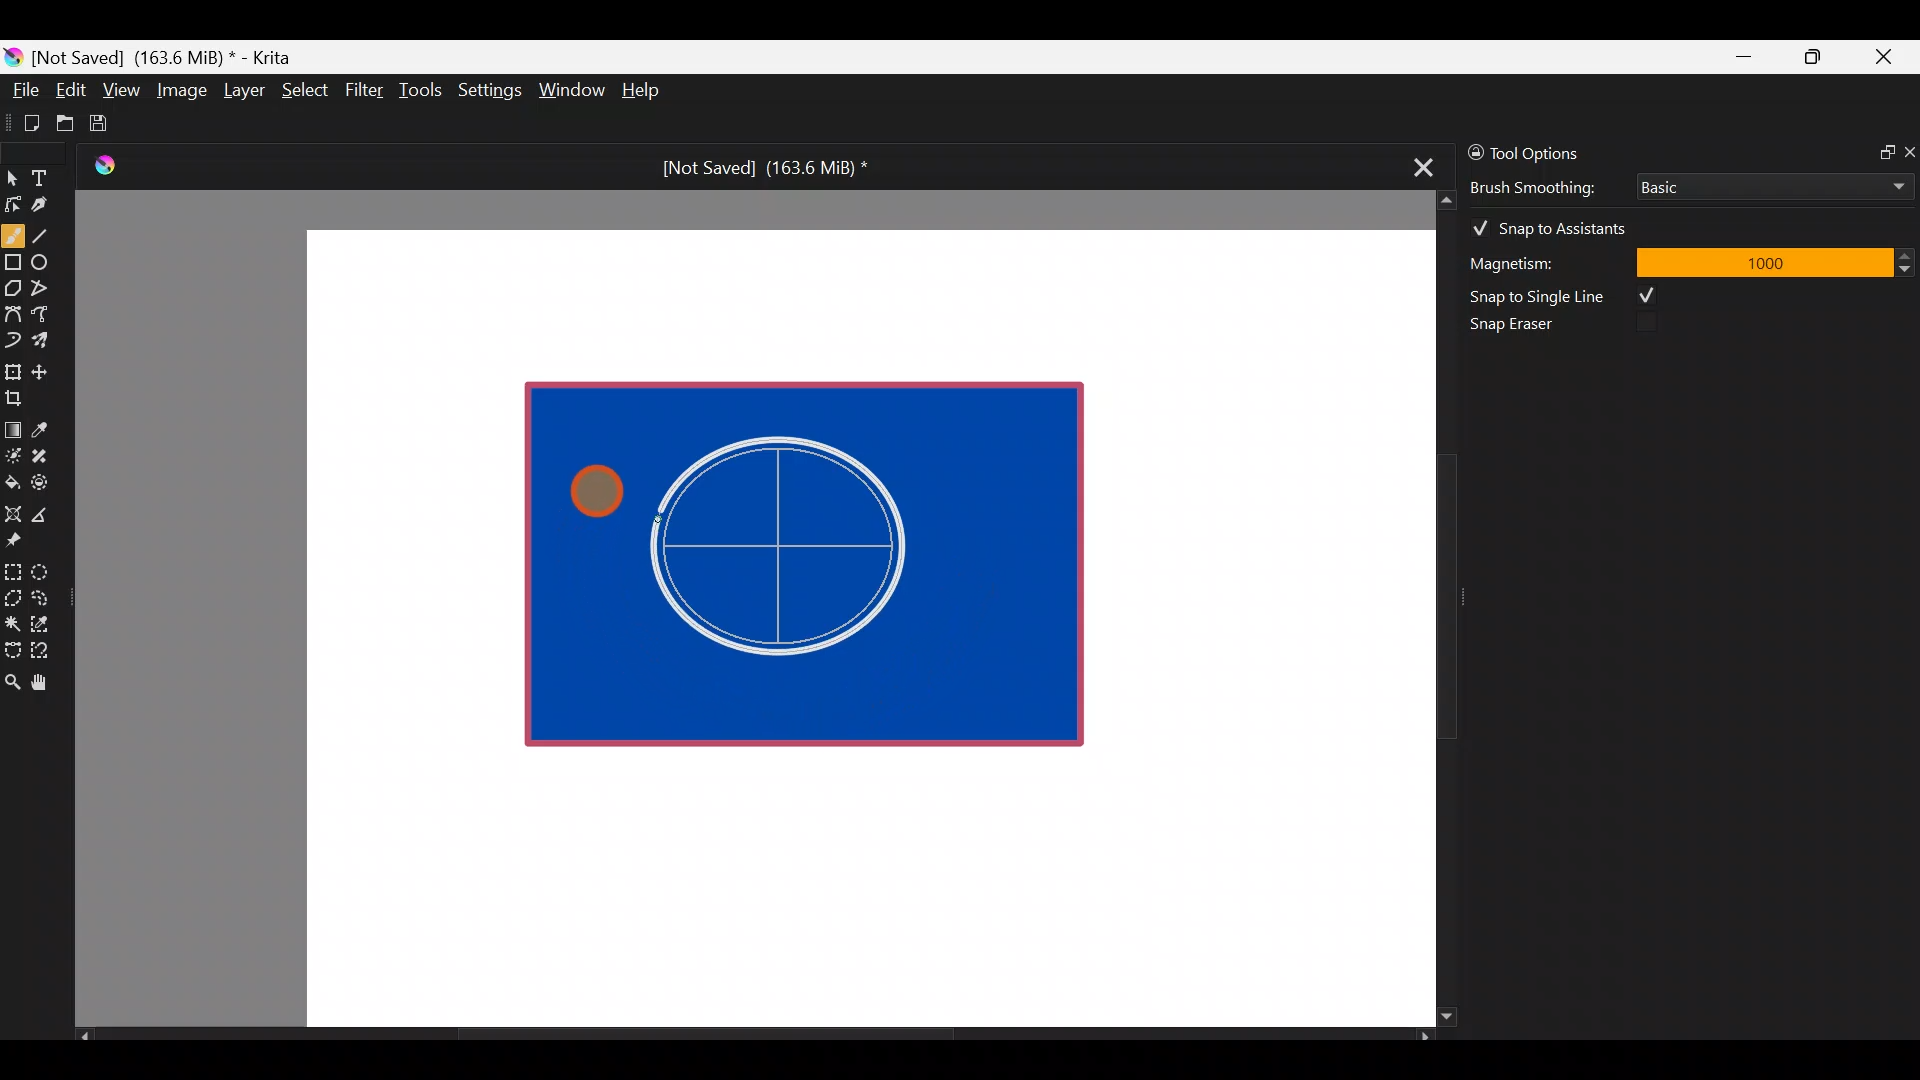  I want to click on Select, so click(306, 88).